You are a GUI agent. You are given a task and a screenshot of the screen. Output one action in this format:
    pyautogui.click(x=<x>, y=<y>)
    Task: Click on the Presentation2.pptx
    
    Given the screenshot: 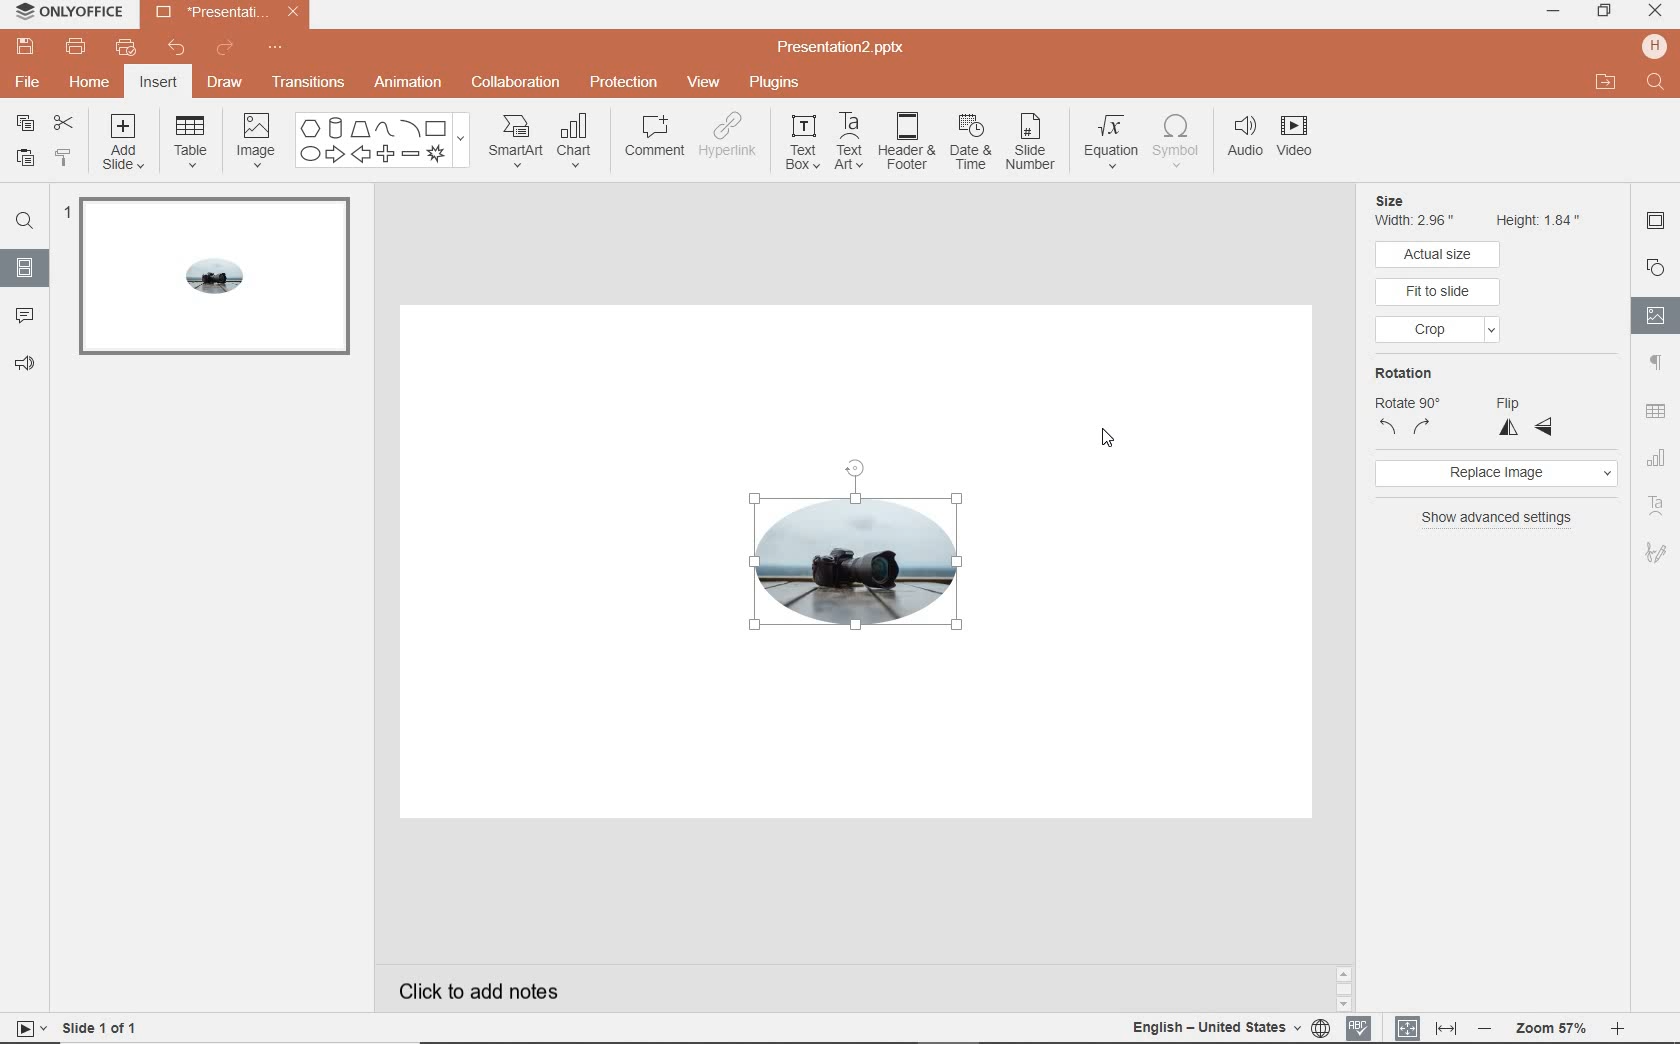 What is the action you would take?
    pyautogui.click(x=223, y=15)
    